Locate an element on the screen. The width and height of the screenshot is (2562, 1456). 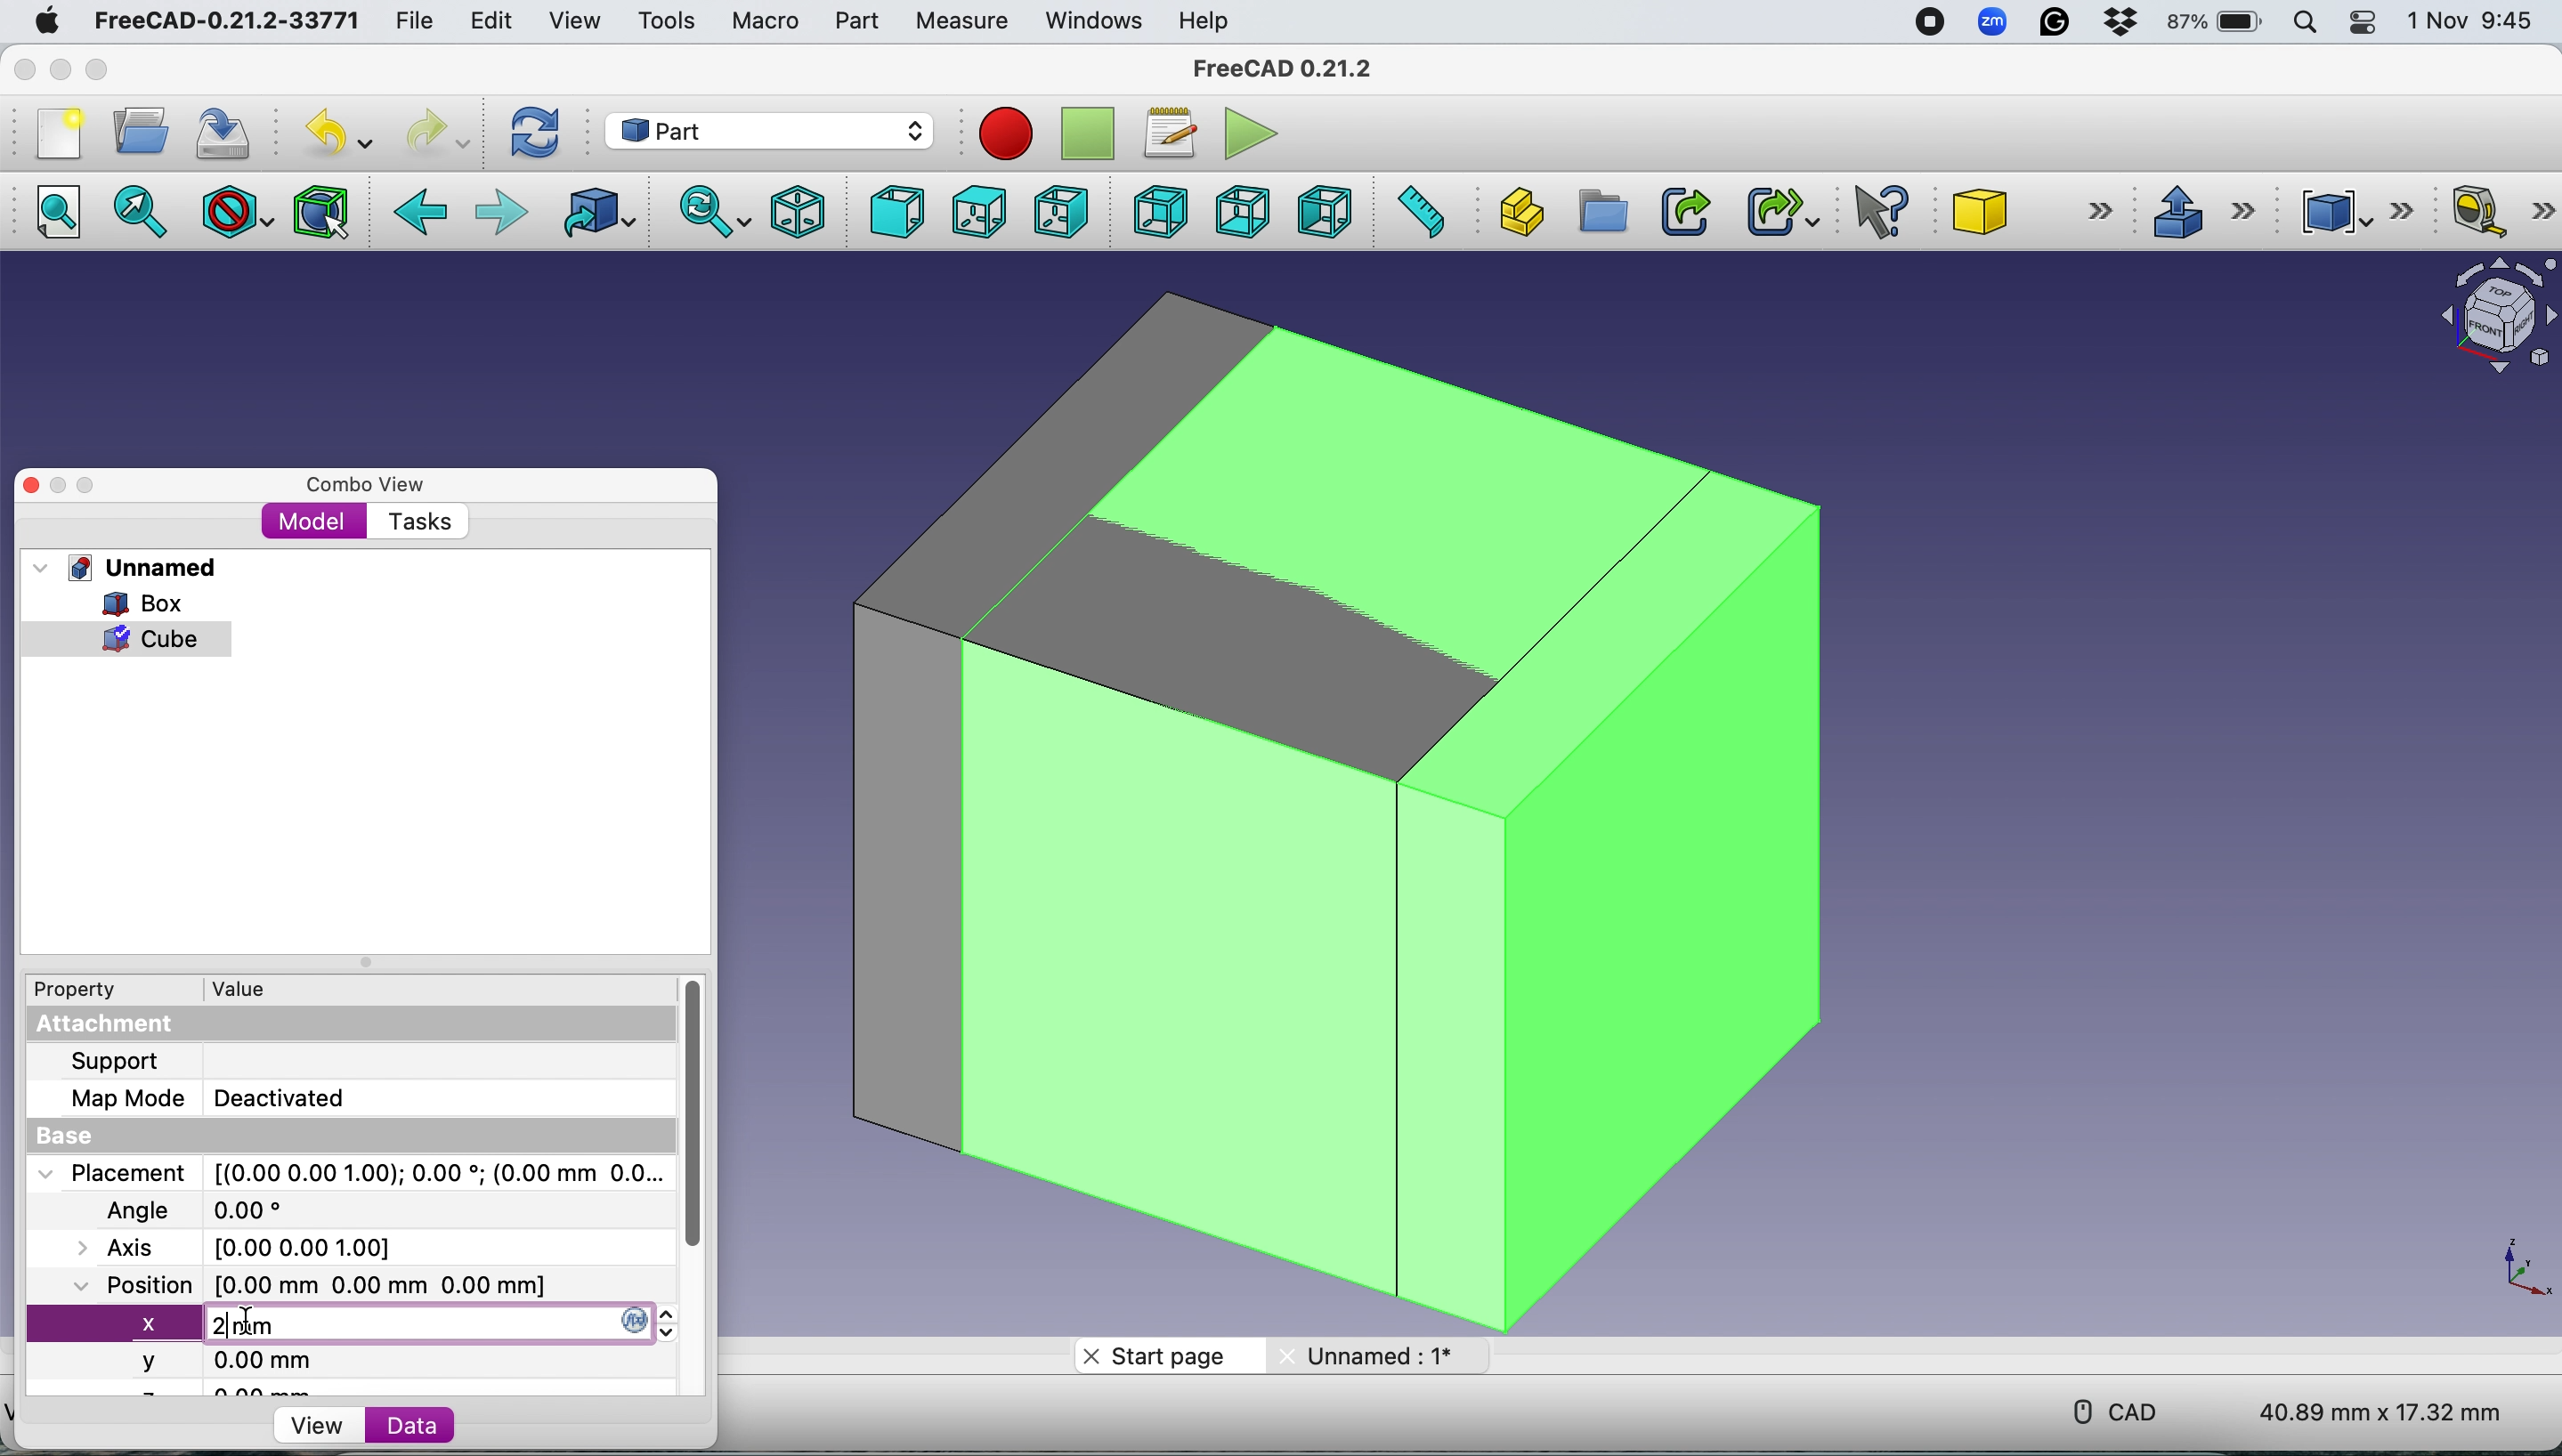
Minimise is located at coordinates (60, 486).